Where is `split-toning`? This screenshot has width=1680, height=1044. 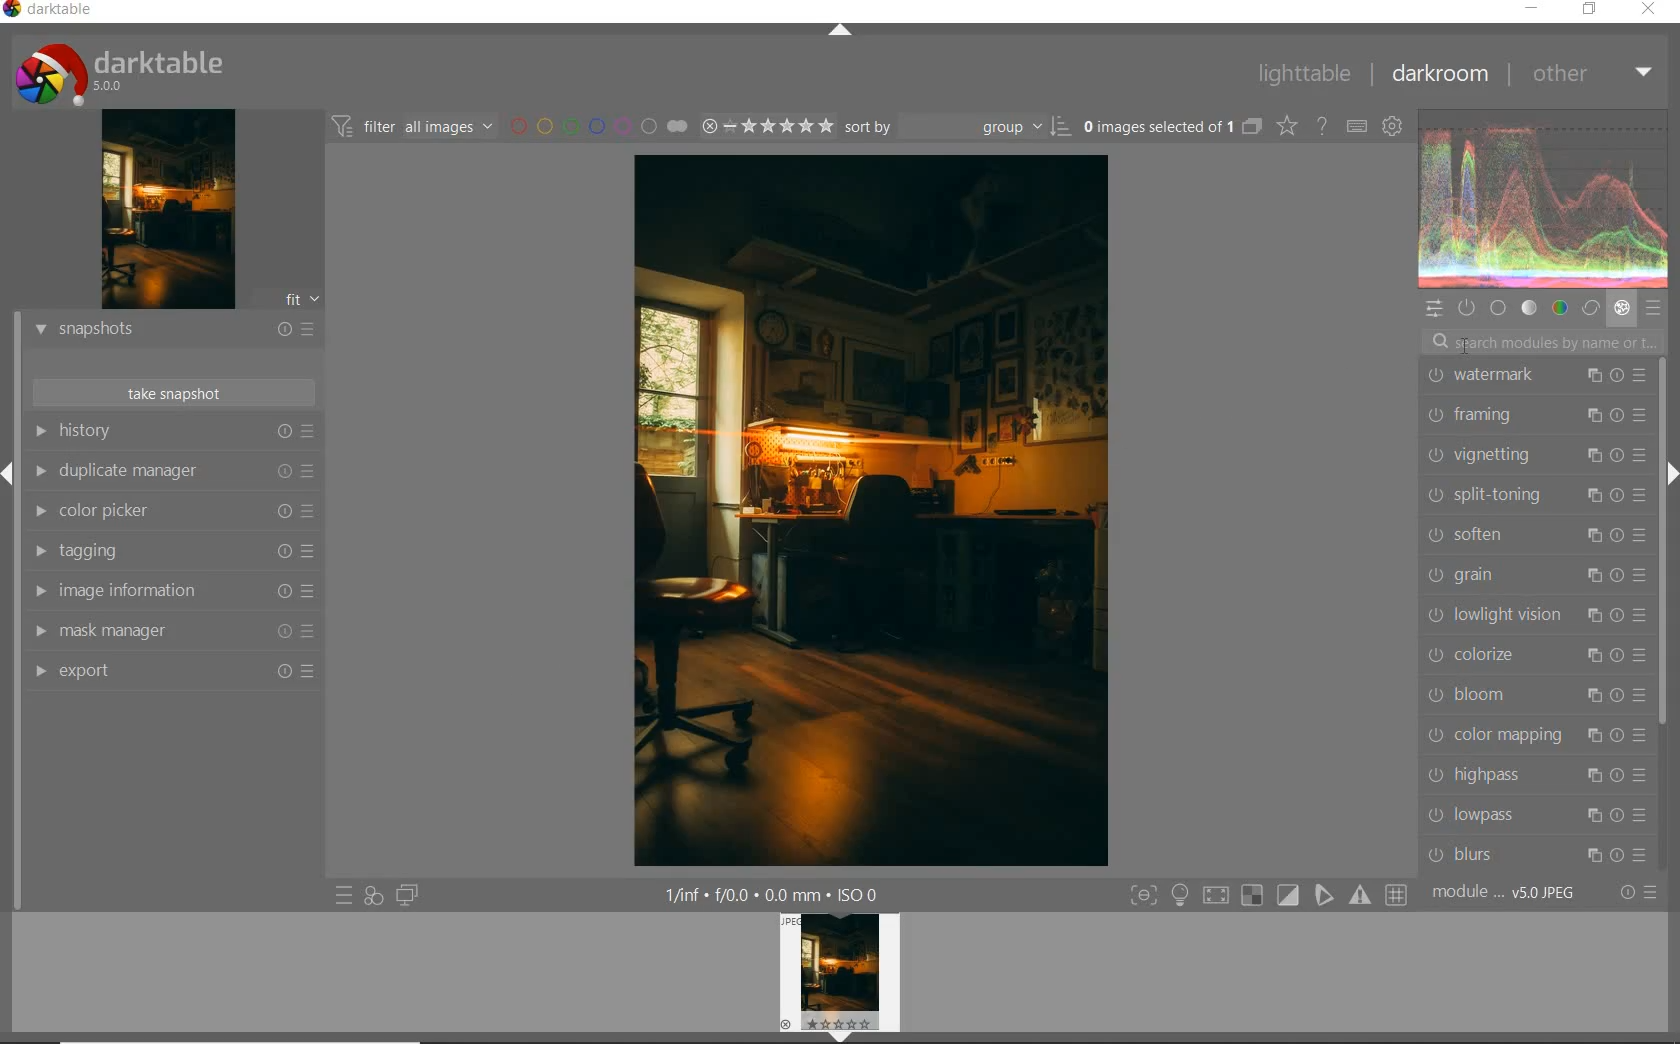
split-toning is located at coordinates (1536, 494).